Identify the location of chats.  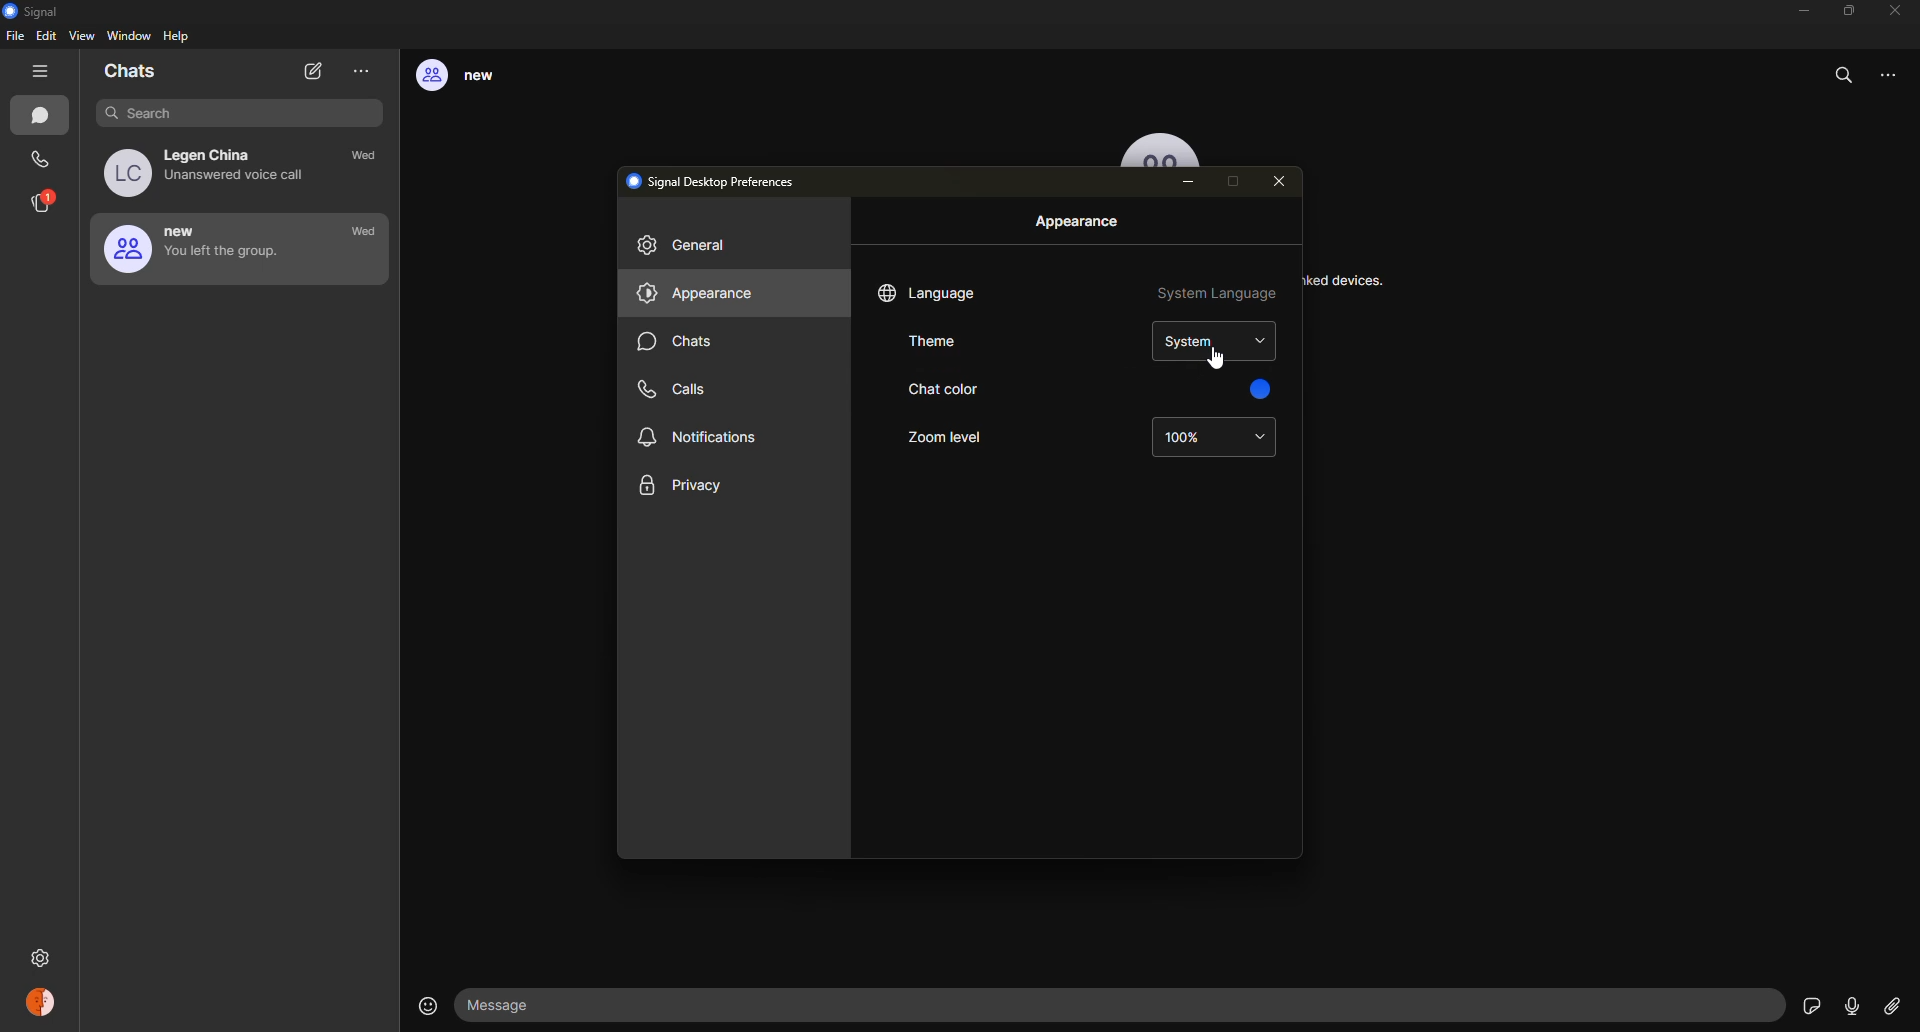
(44, 117).